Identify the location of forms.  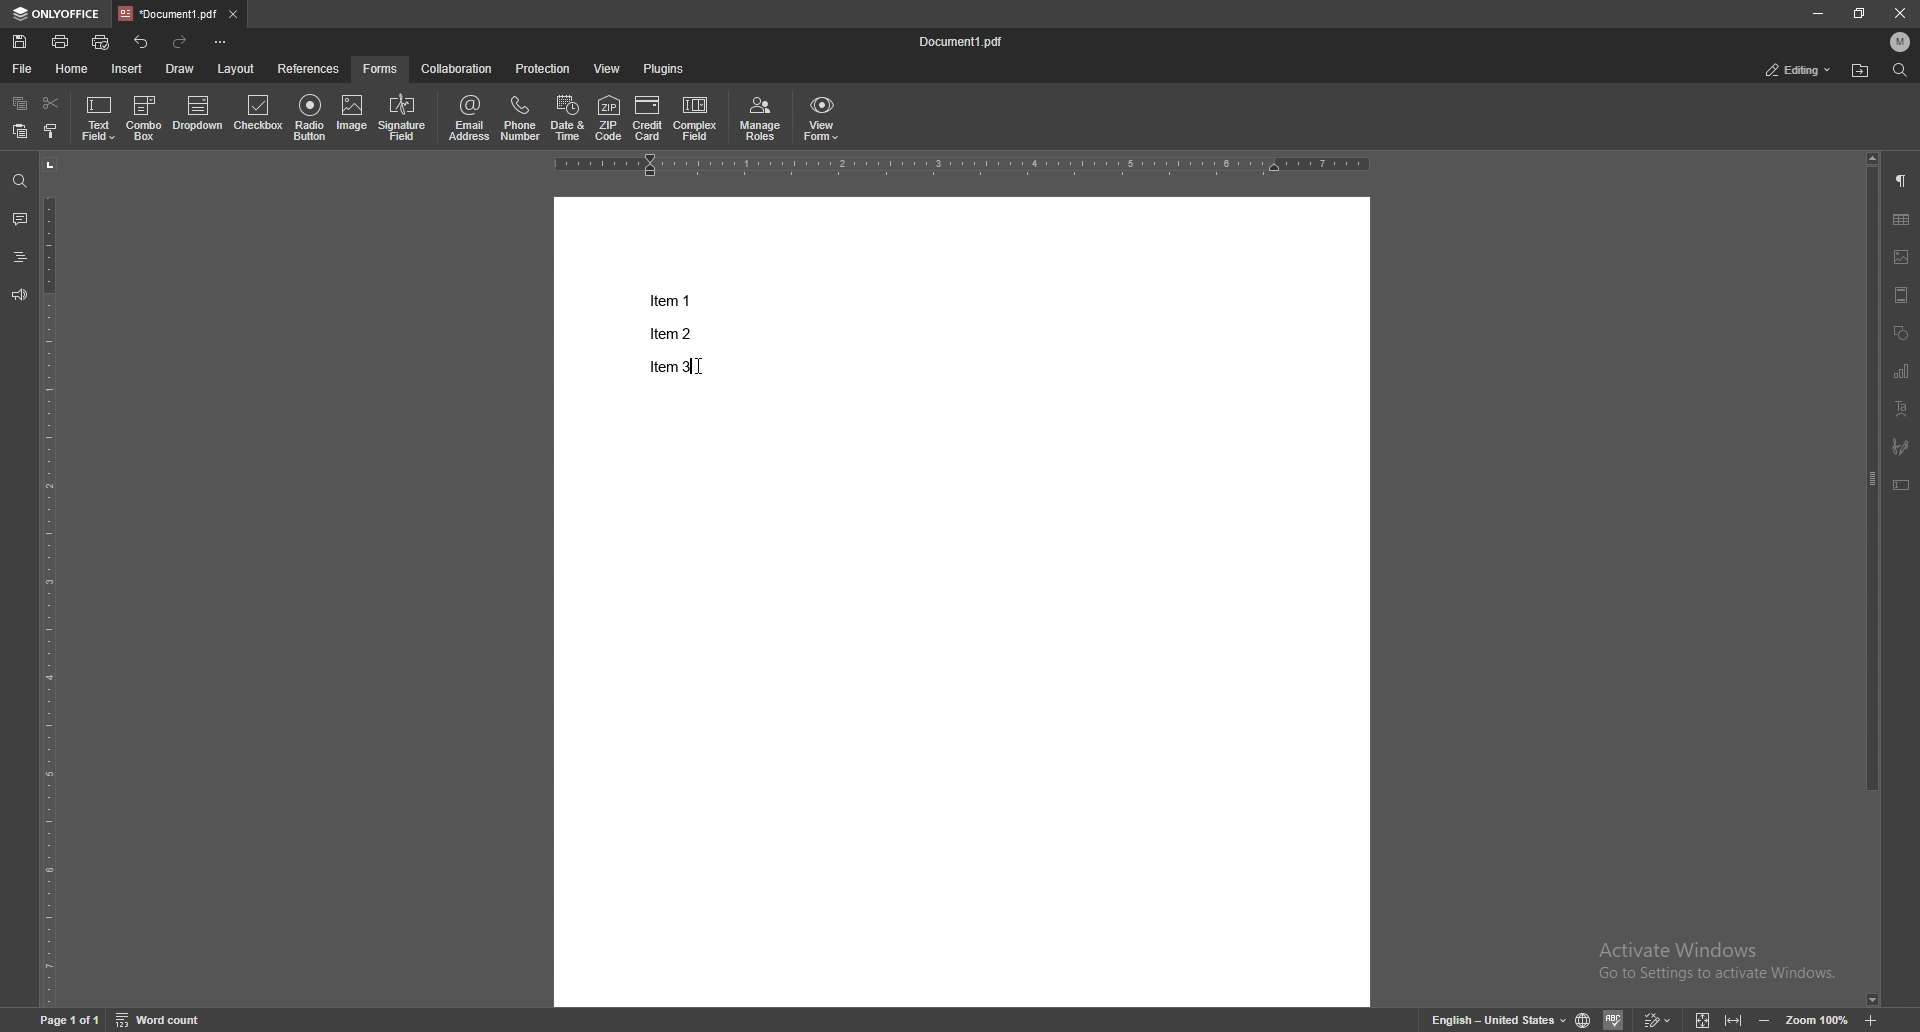
(381, 69).